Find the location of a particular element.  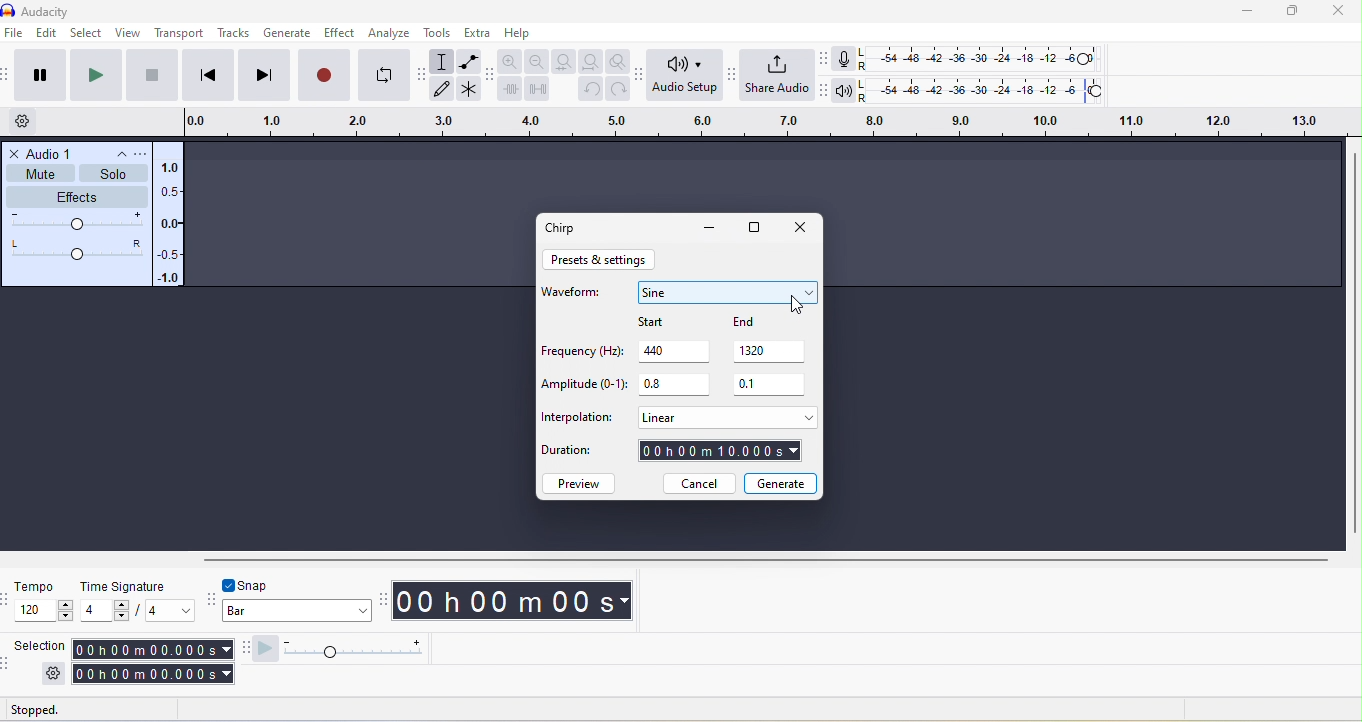

tracks is located at coordinates (233, 33).